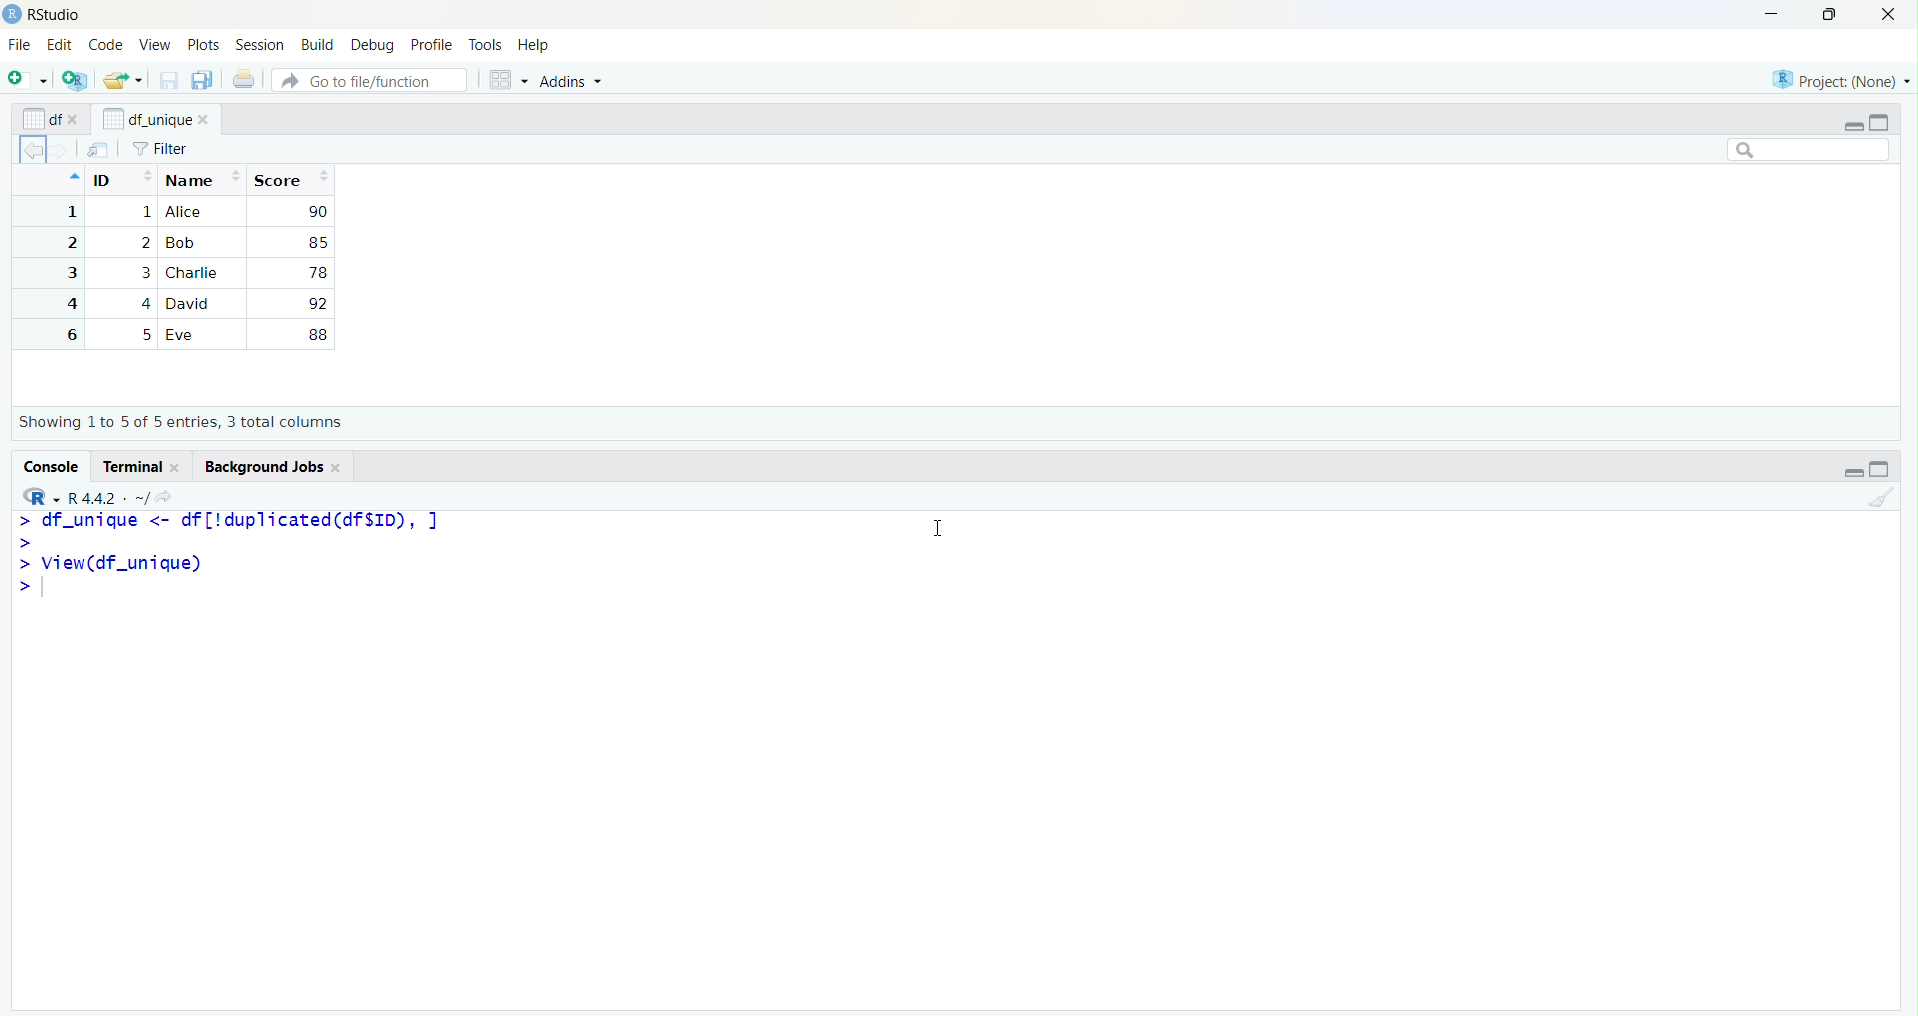  What do you see at coordinates (571, 82) in the screenshot?
I see `Addins` at bounding box center [571, 82].